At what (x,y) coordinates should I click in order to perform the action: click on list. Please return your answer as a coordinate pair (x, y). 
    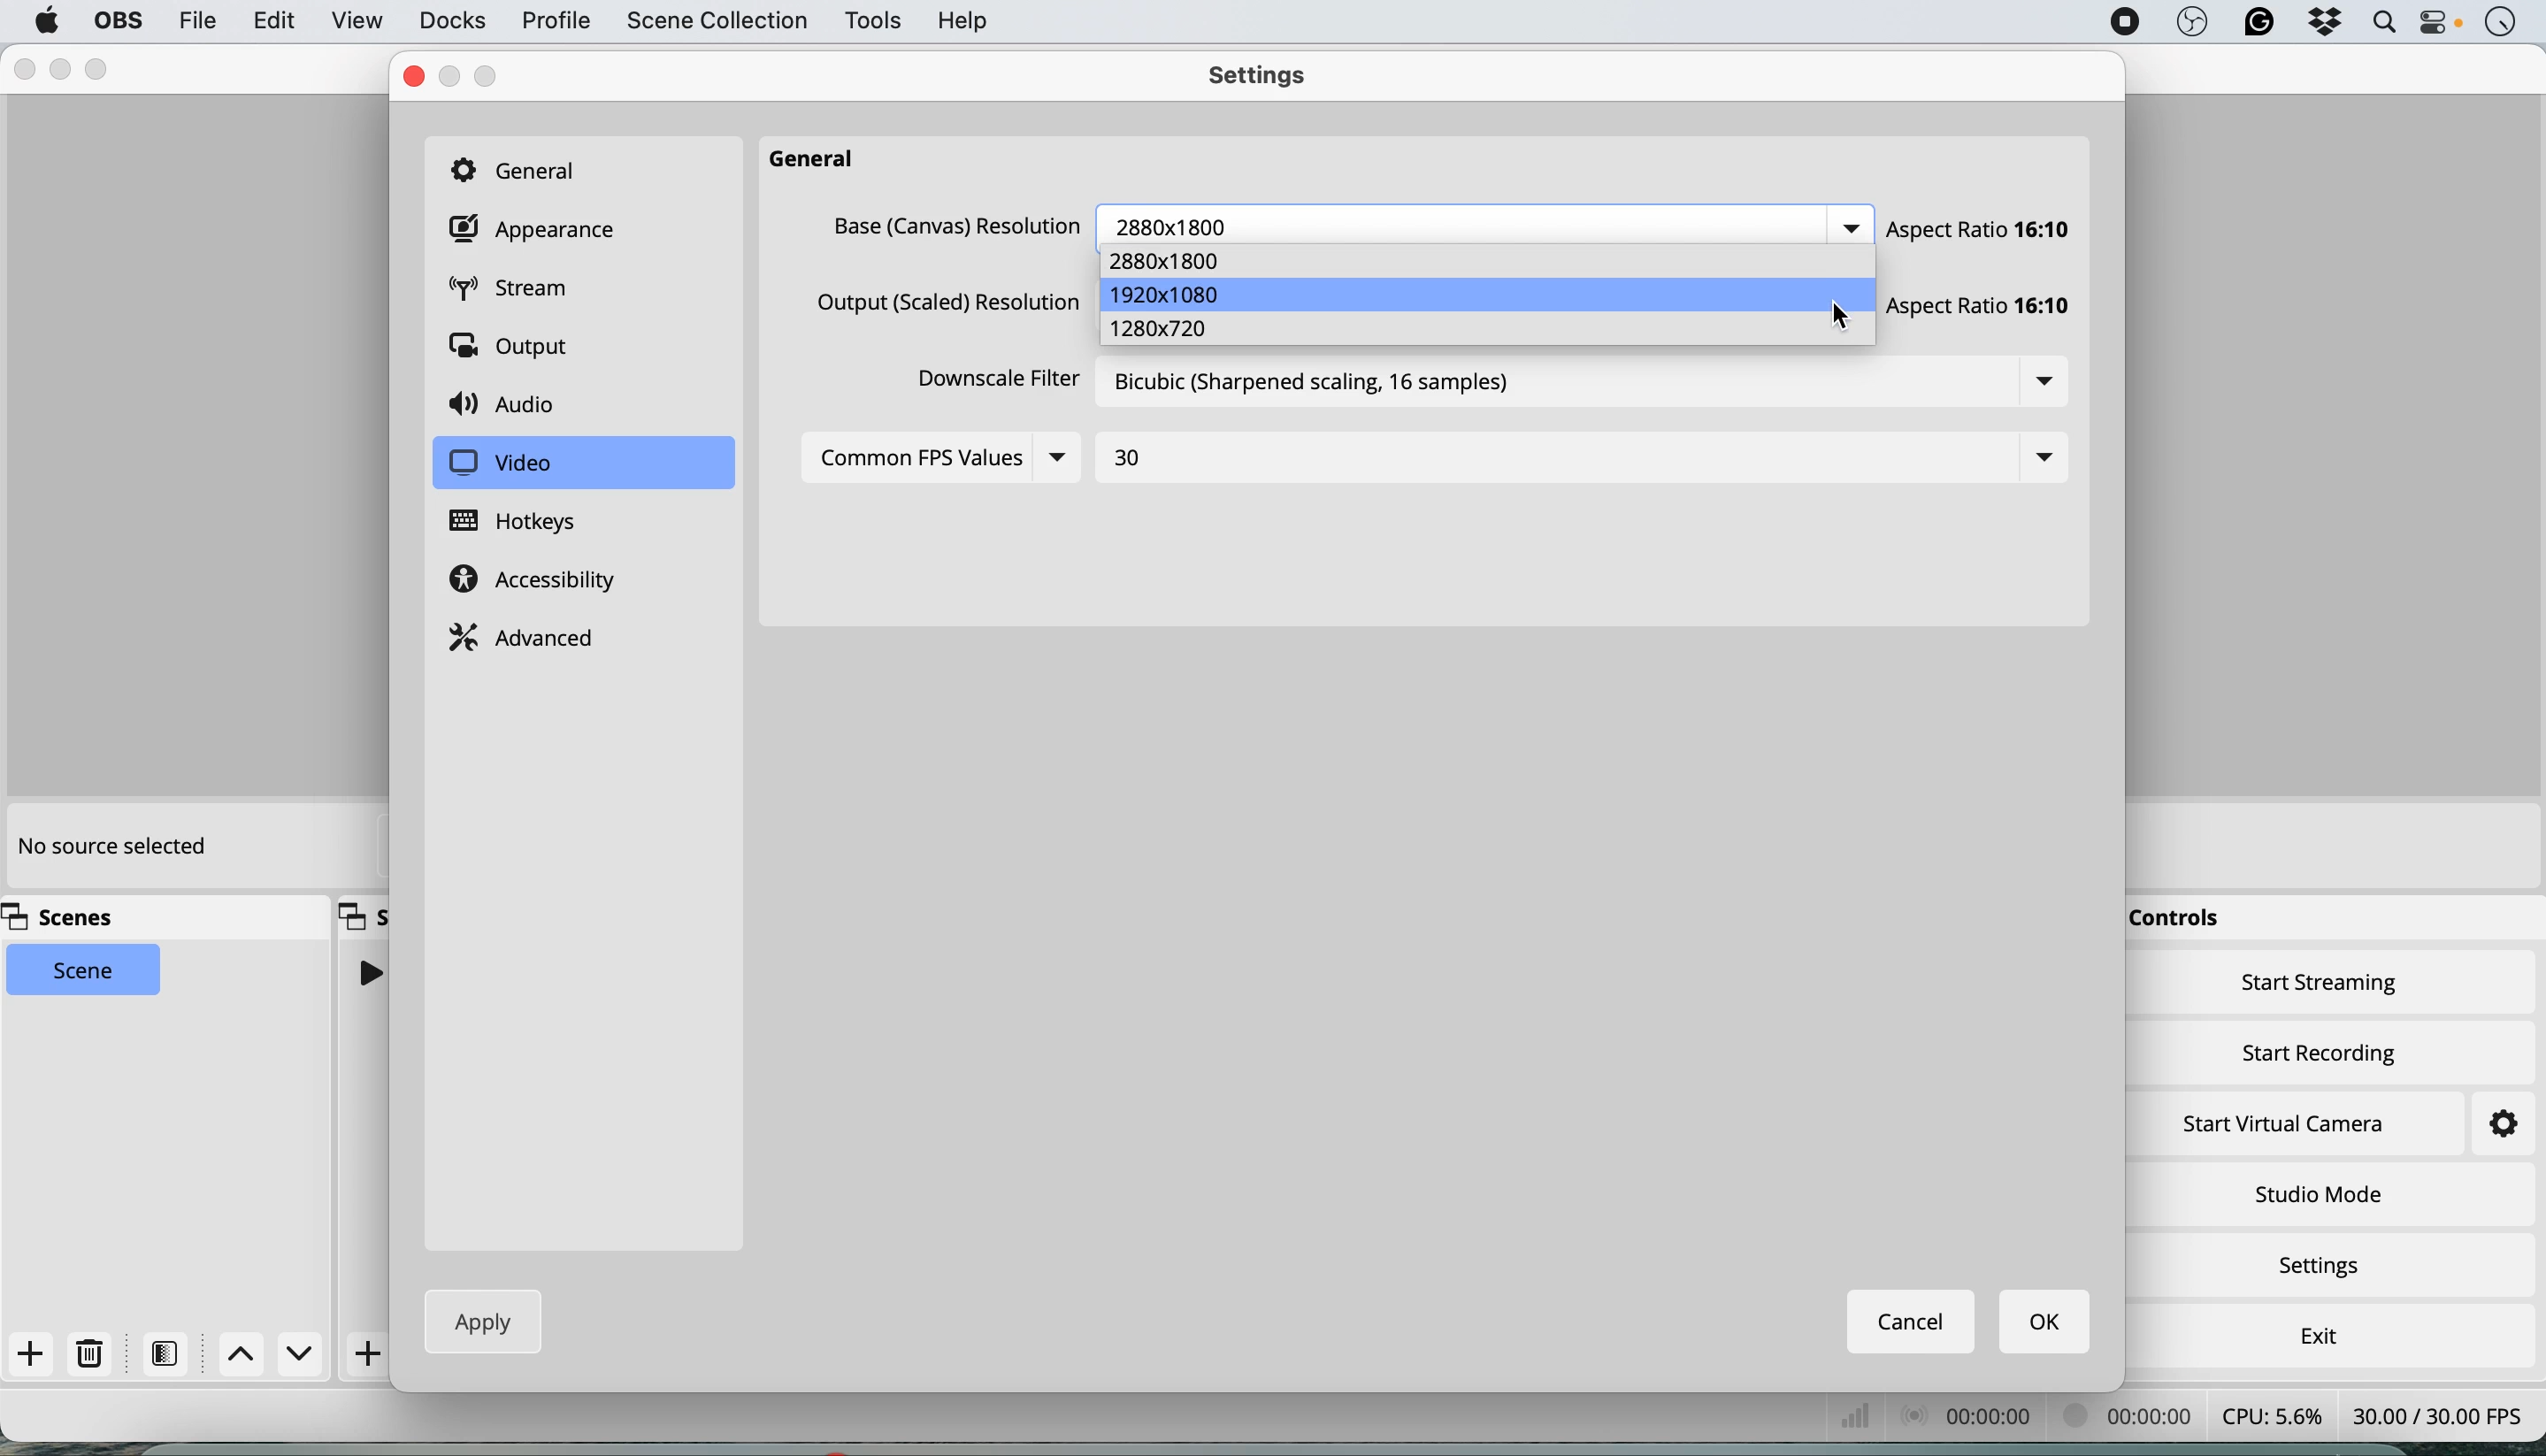
    Looking at the image, I should click on (2040, 453).